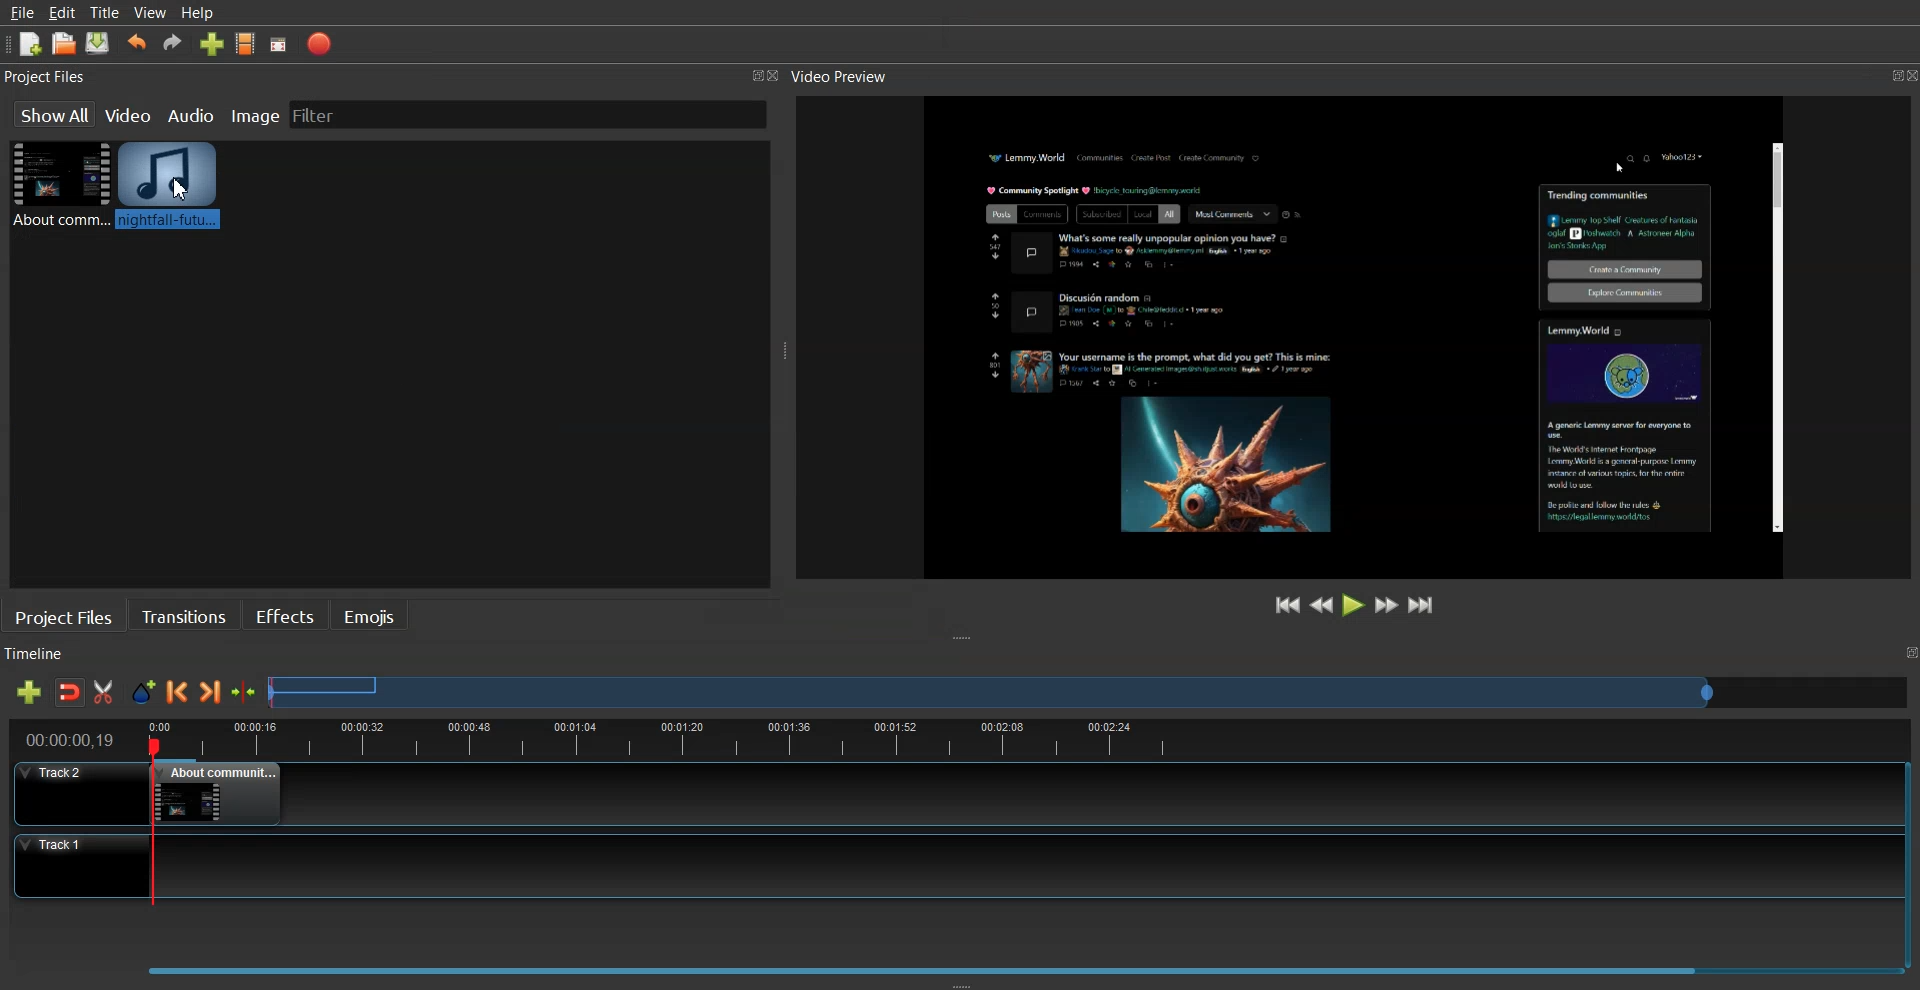 The height and width of the screenshot is (990, 1920). What do you see at coordinates (184, 615) in the screenshot?
I see `Transition` at bounding box center [184, 615].